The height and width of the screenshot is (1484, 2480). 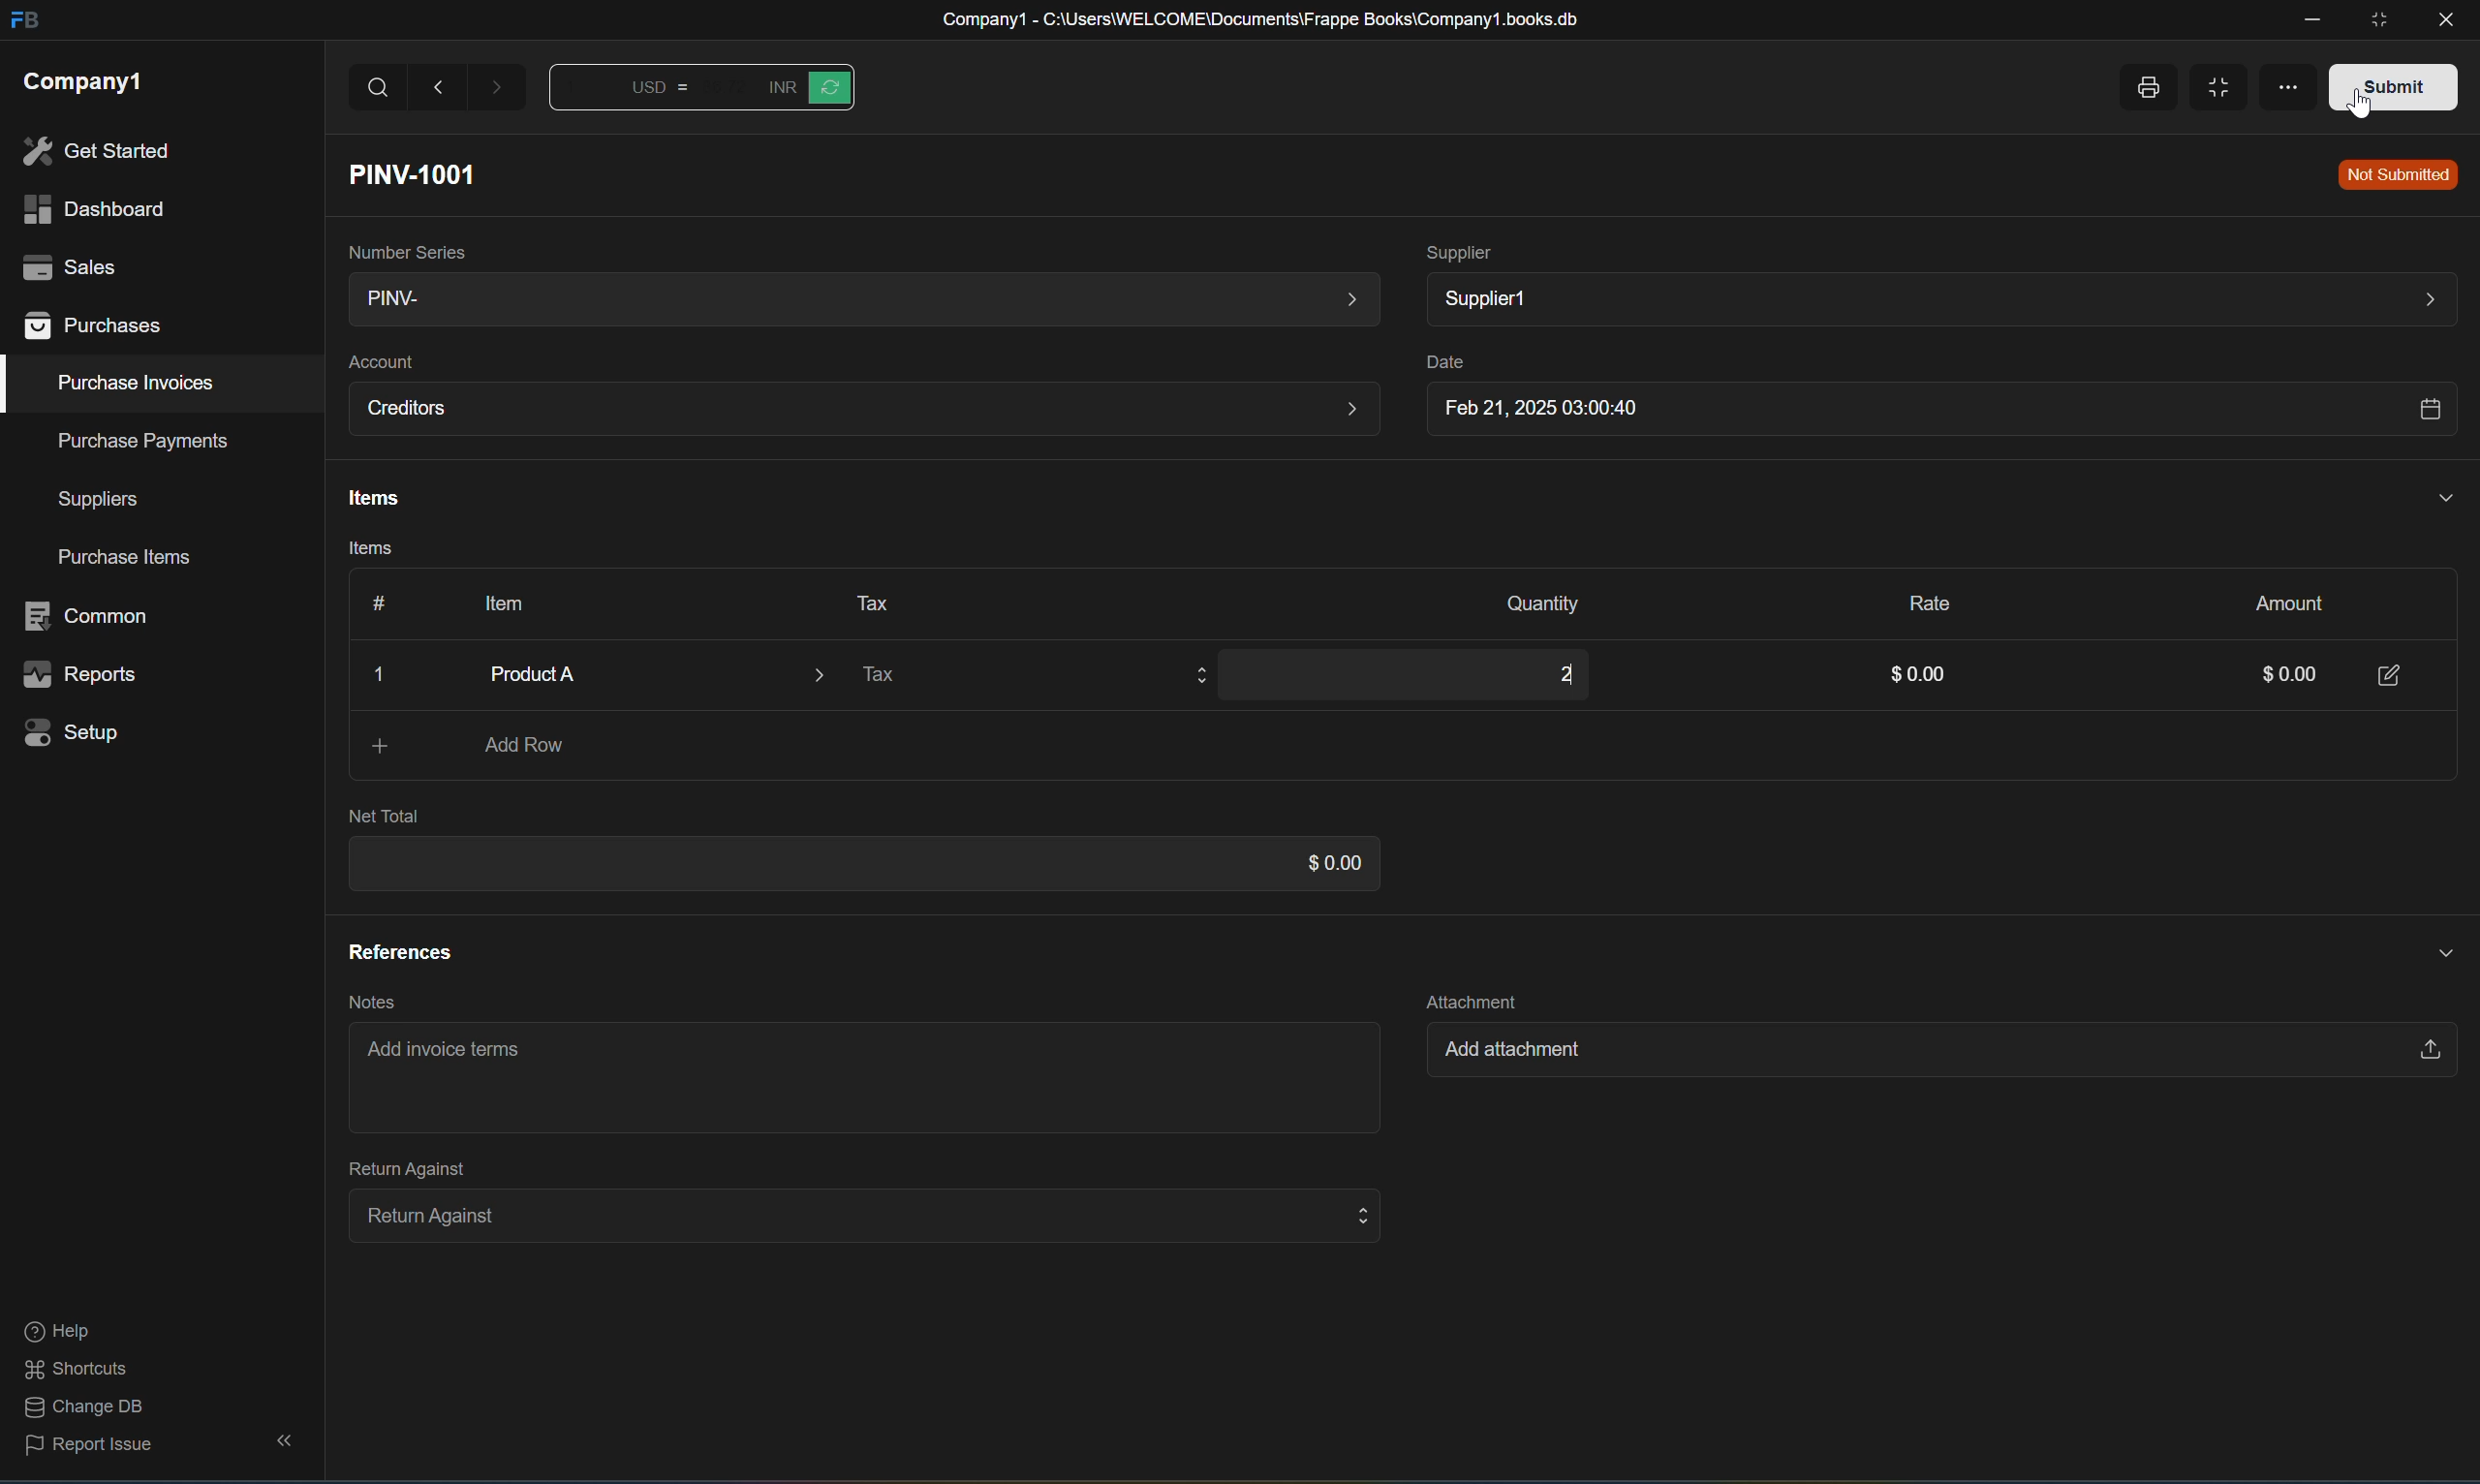 I want to click on Submit, so click(x=2393, y=85).